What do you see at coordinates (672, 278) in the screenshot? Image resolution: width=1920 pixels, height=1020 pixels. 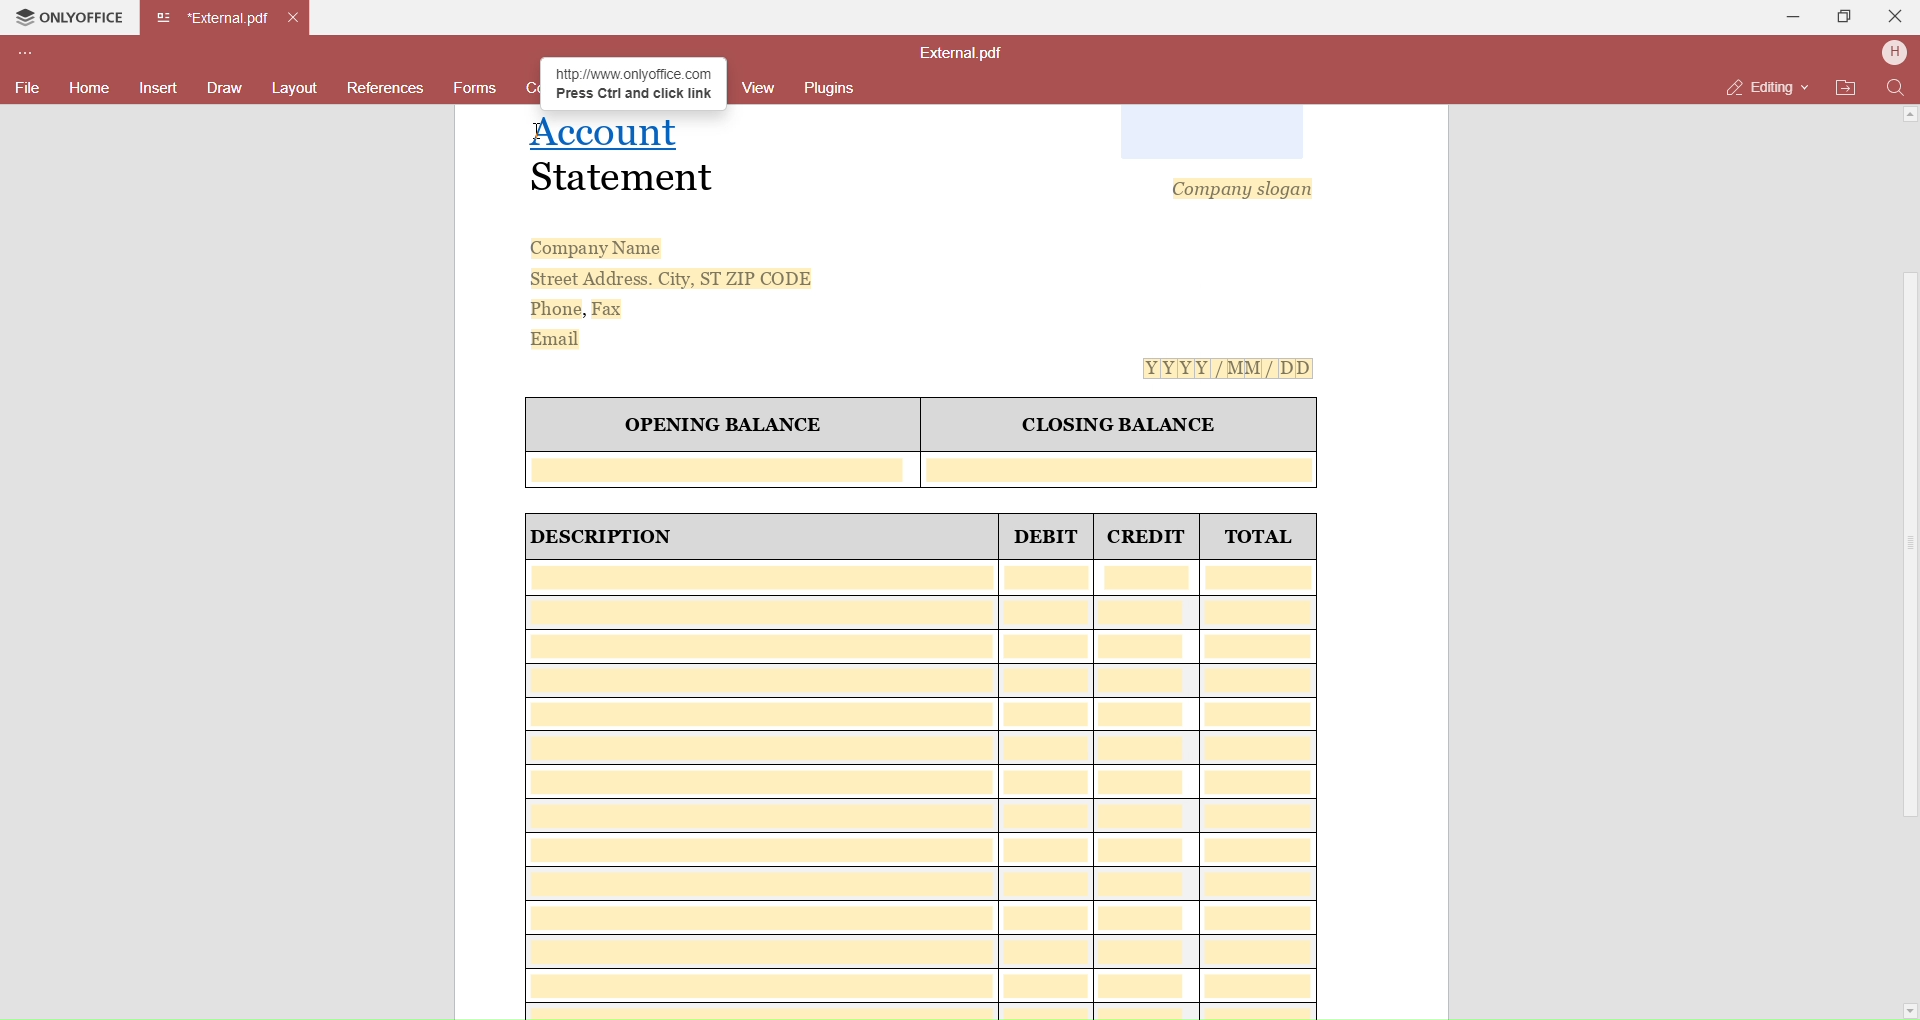 I see `Street Address. City, ST ZIP CODE` at bounding box center [672, 278].